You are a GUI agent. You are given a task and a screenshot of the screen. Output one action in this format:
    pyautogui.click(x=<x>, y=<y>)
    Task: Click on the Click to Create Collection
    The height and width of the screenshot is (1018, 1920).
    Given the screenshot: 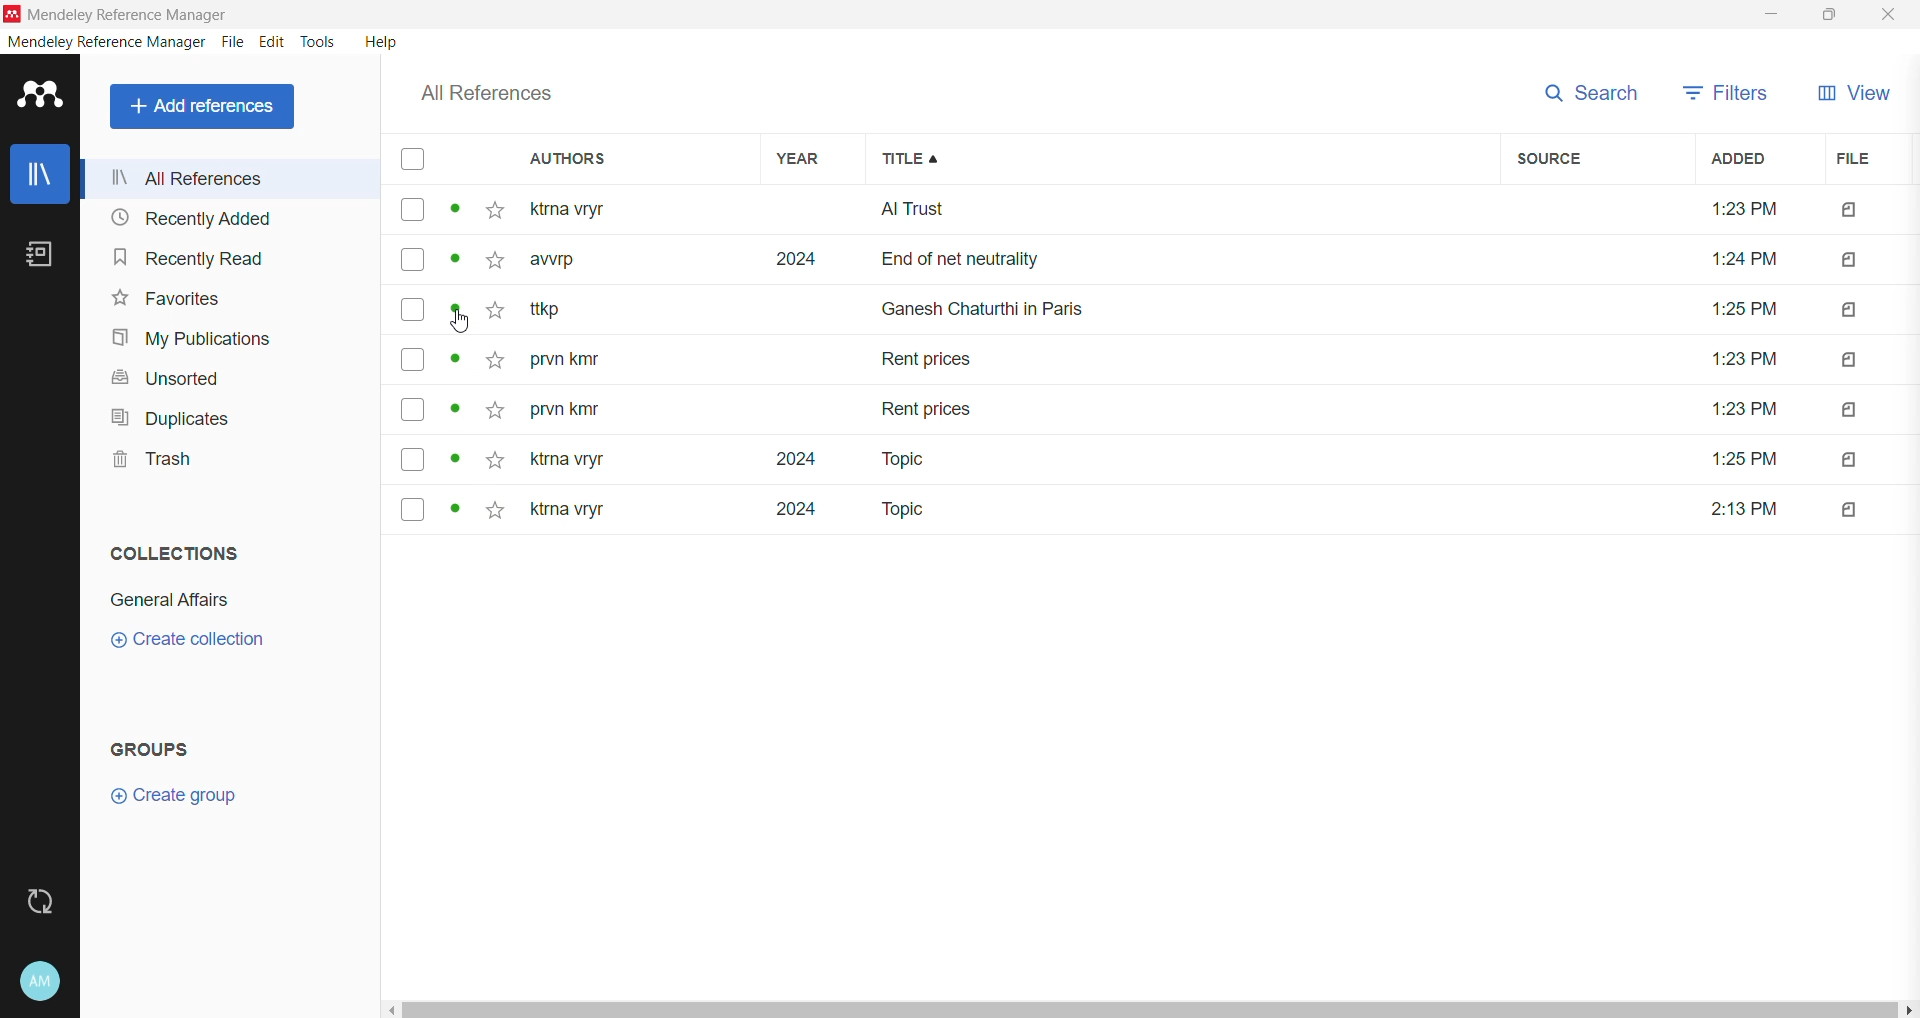 What is the action you would take?
    pyautogui.click(x=198, y=643)
    